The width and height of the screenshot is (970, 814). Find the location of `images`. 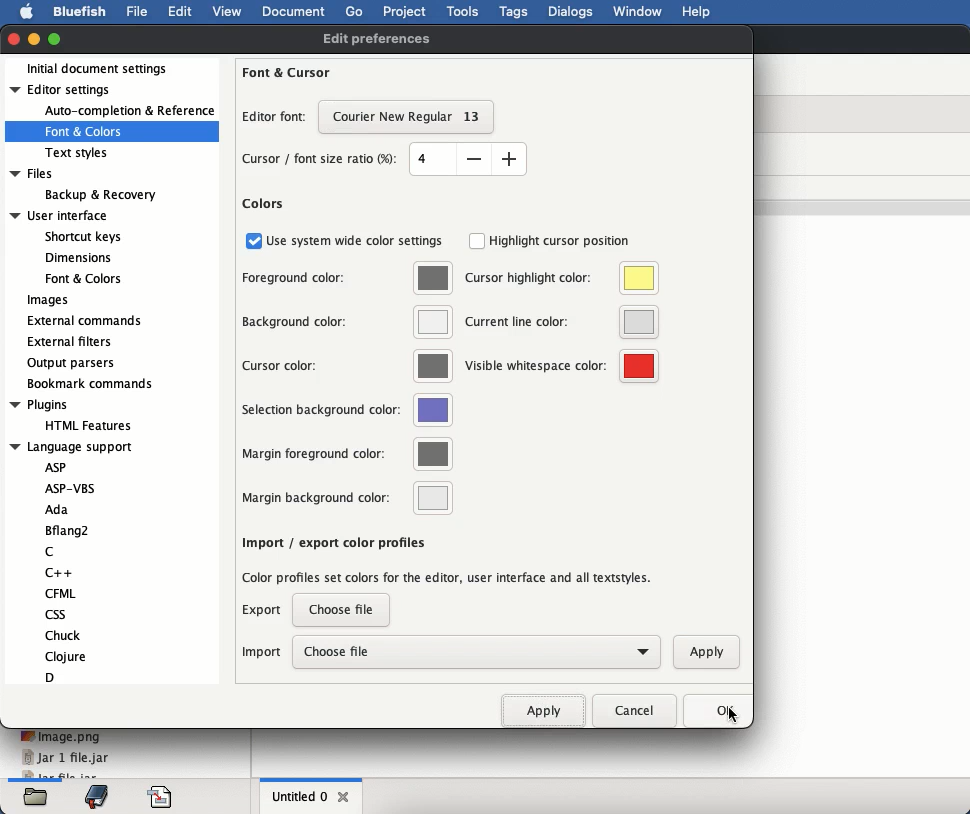

images is located at coordinates (51, 301).